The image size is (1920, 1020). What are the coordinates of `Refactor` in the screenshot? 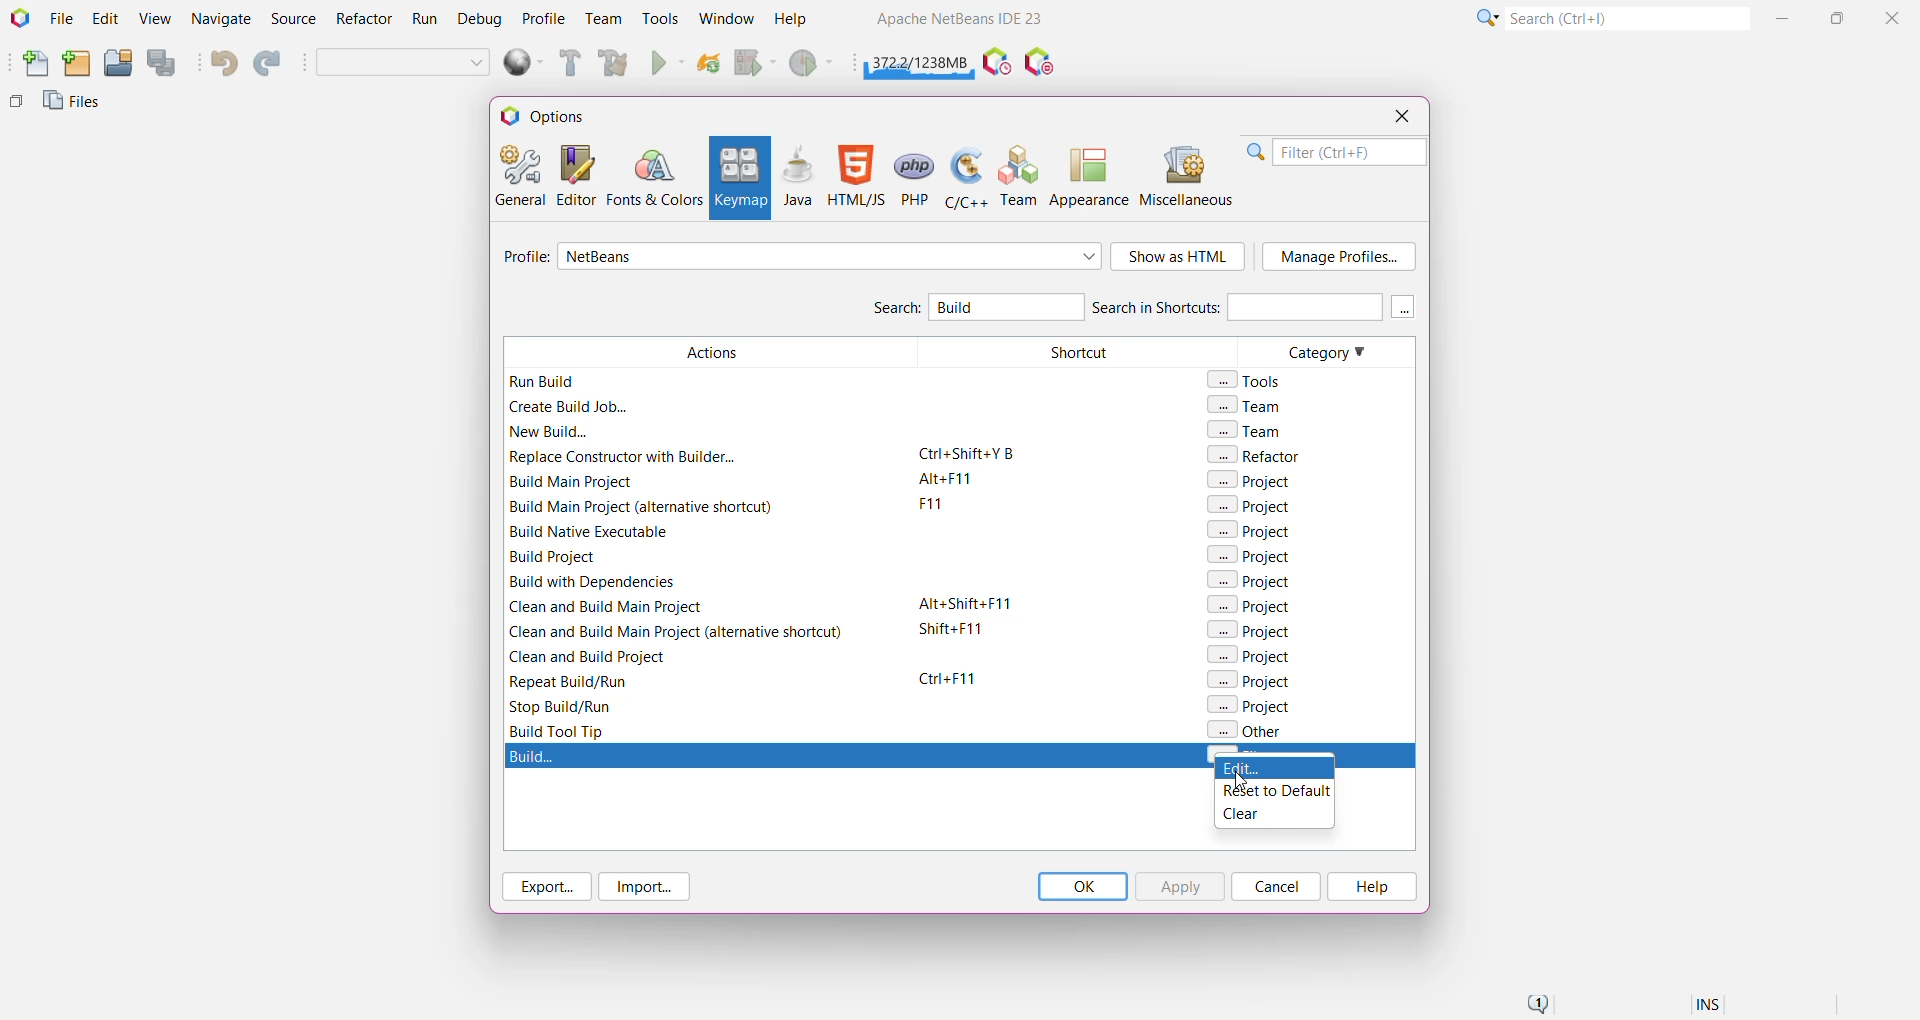 It's located at (366, 21).